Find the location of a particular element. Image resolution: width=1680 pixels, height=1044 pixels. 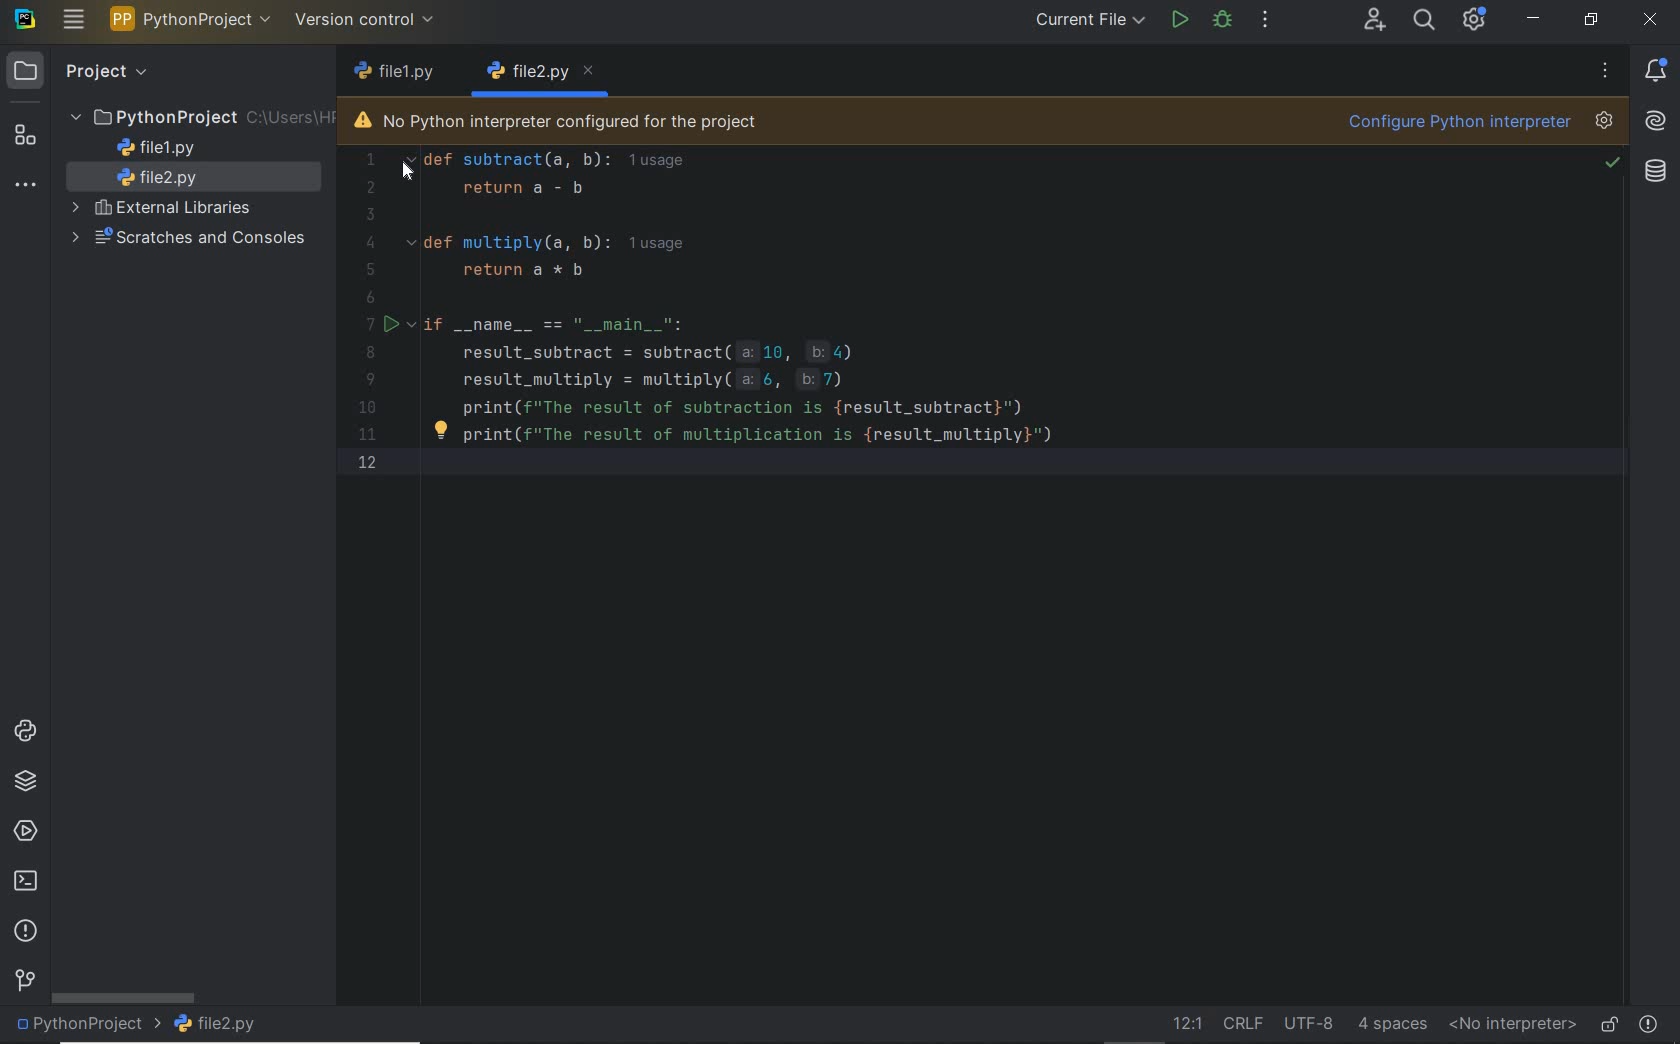

close is located at coordinates (1649, 19).